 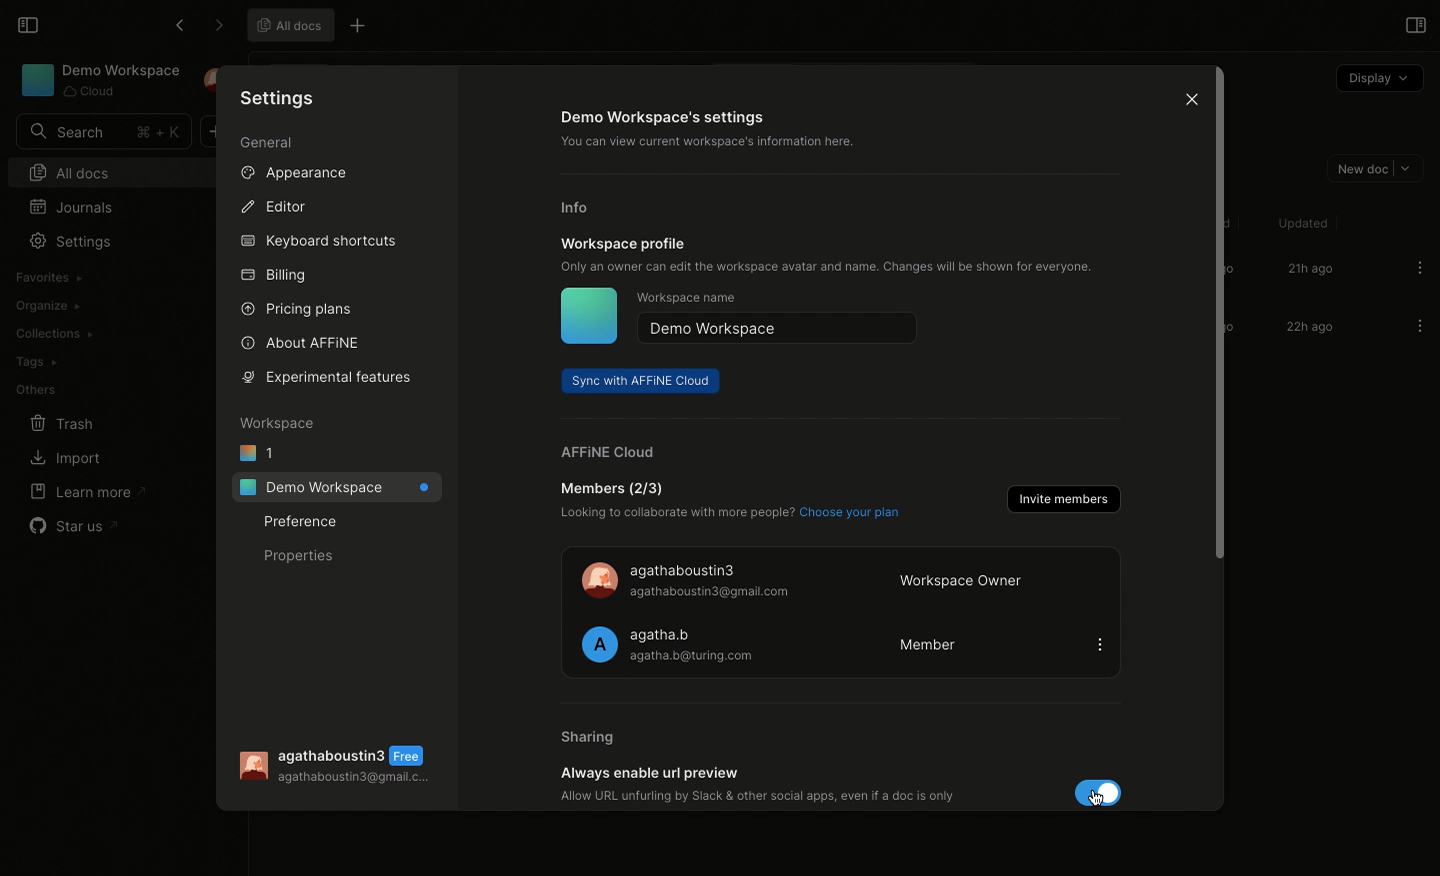 I want to click on Scroll, so click(x=1218, y=328).